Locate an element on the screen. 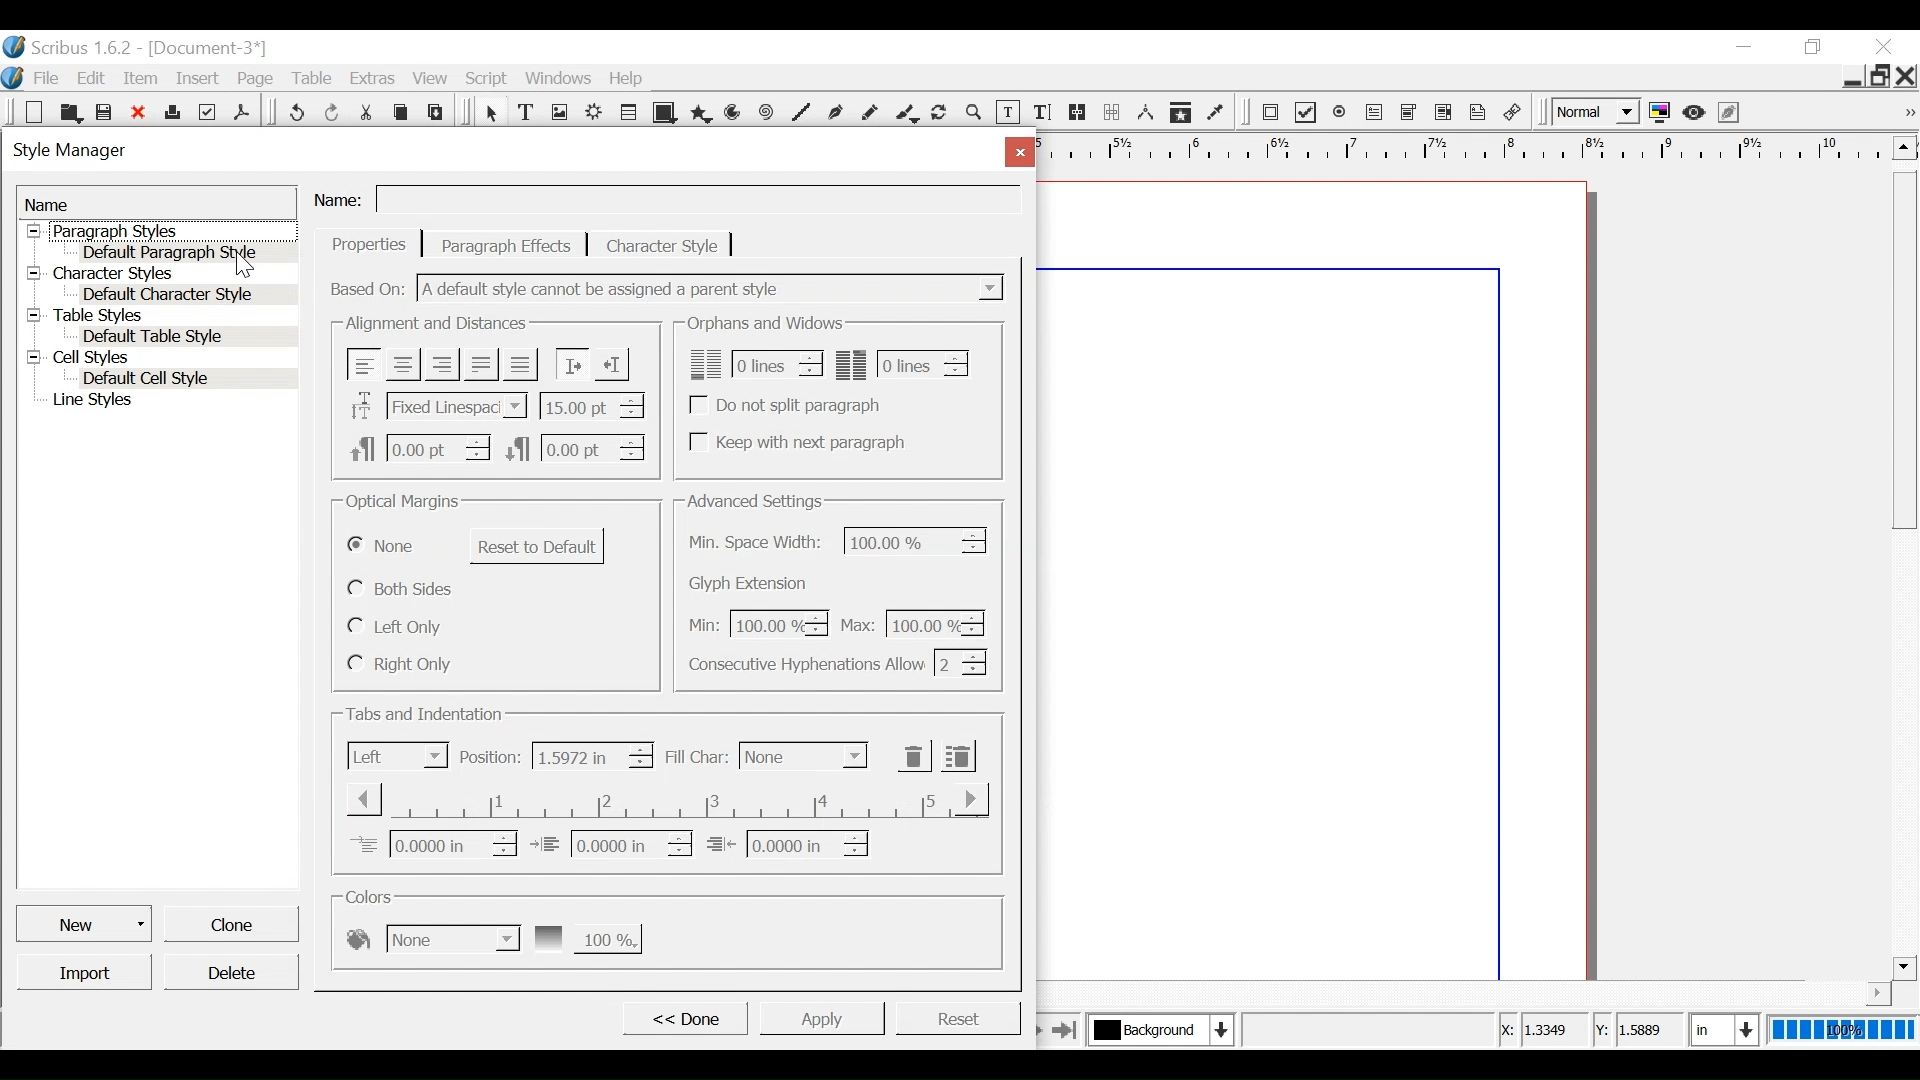 This screenshot has height=1080, width=1920. Reset to Default is located at coordinates (537, 546).